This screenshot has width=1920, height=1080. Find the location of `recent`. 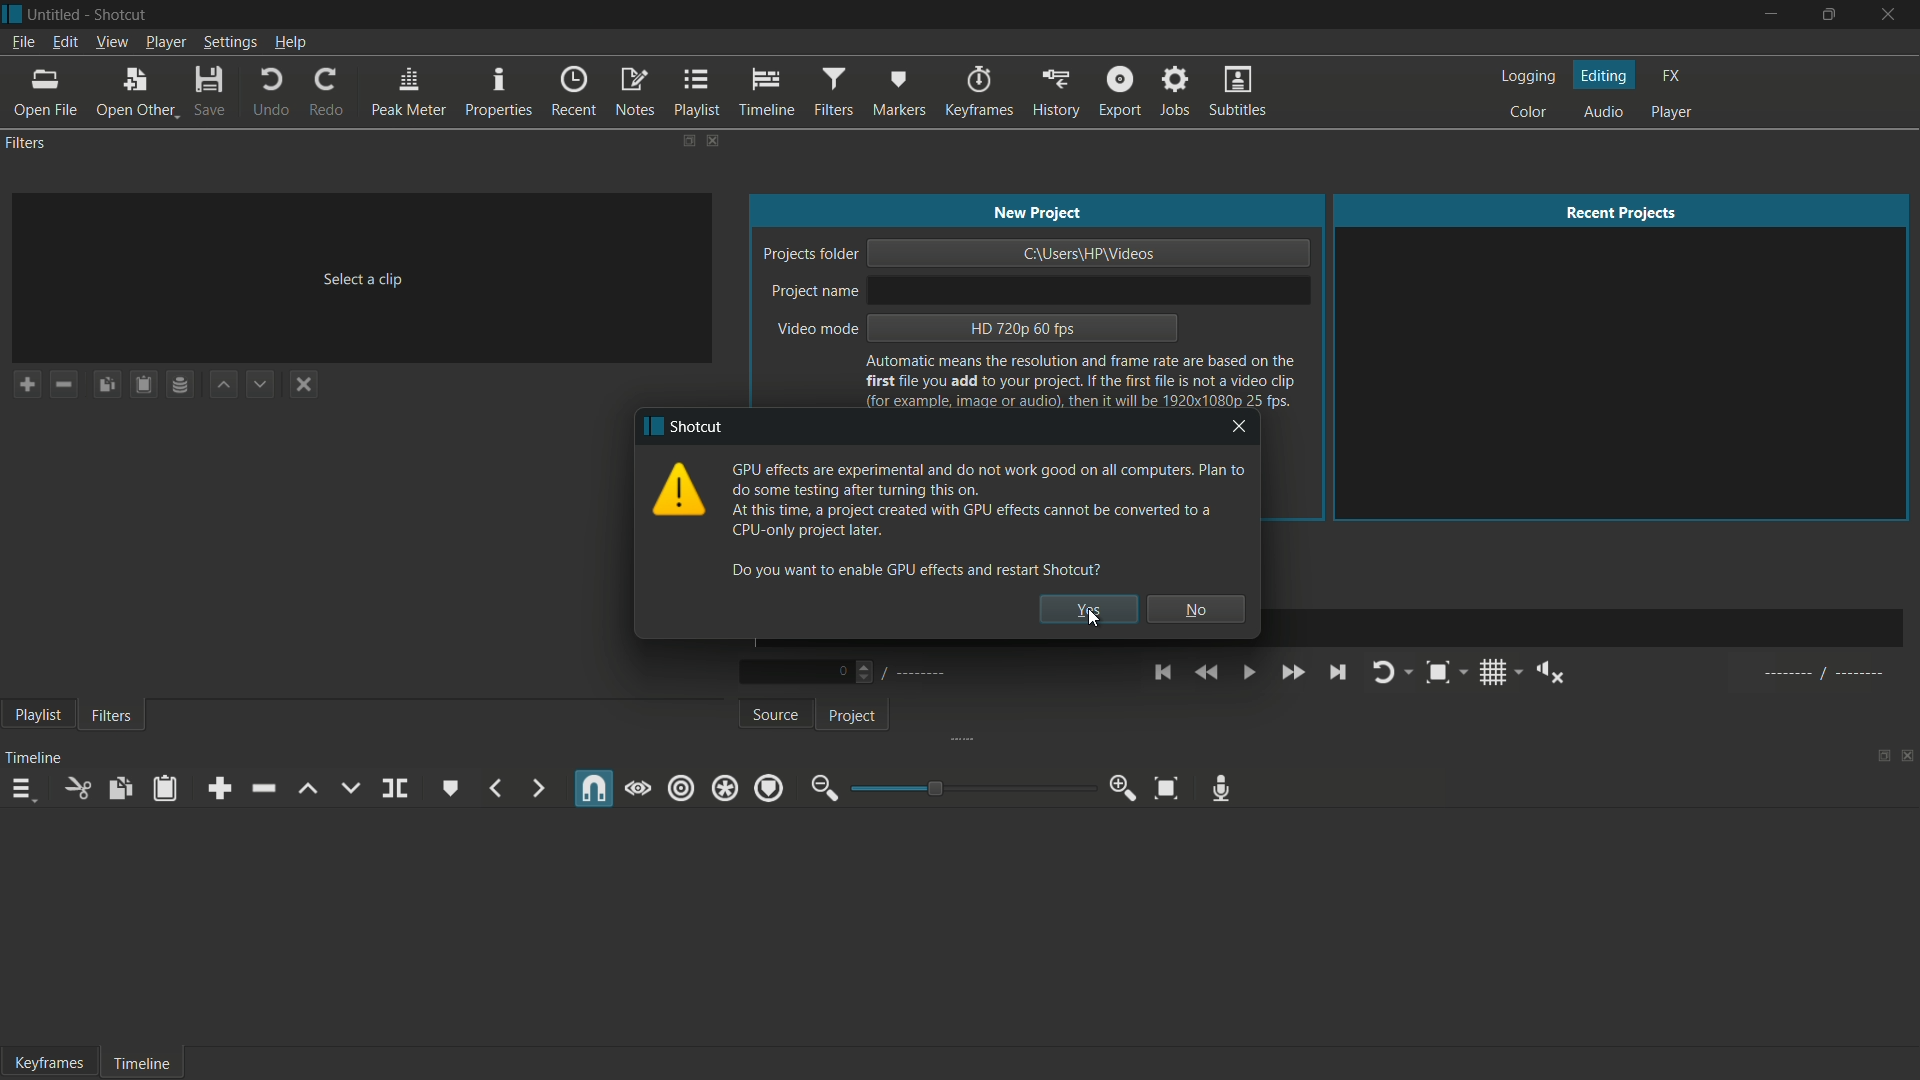

recent is located at coordinates (576, 92).